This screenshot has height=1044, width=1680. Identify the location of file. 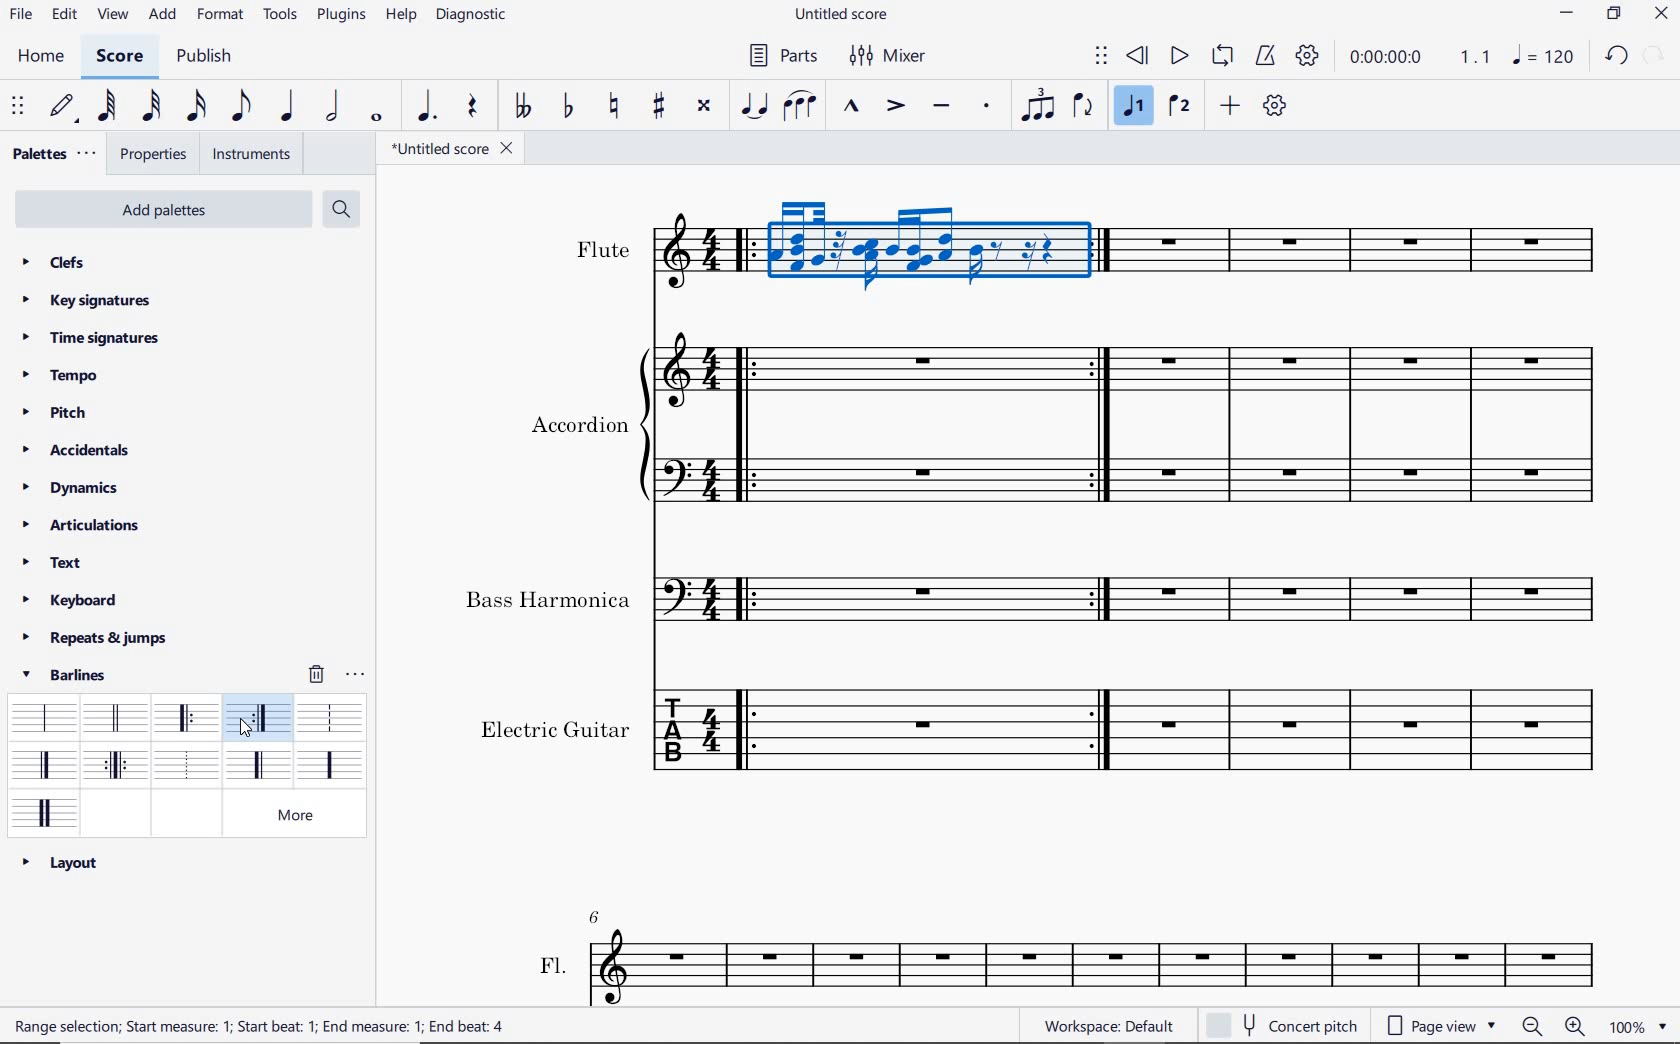
(19, 17).